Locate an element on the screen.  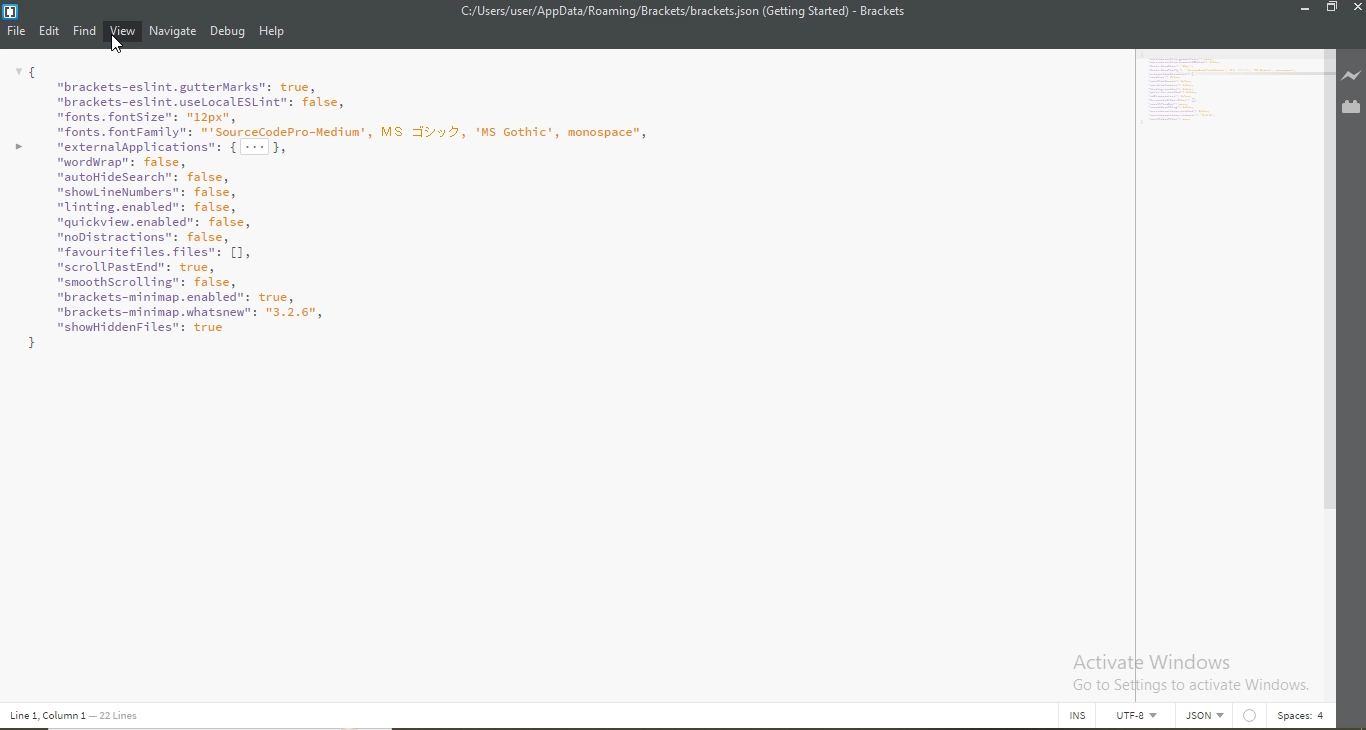
Logo is located at coordinates (11, 13).